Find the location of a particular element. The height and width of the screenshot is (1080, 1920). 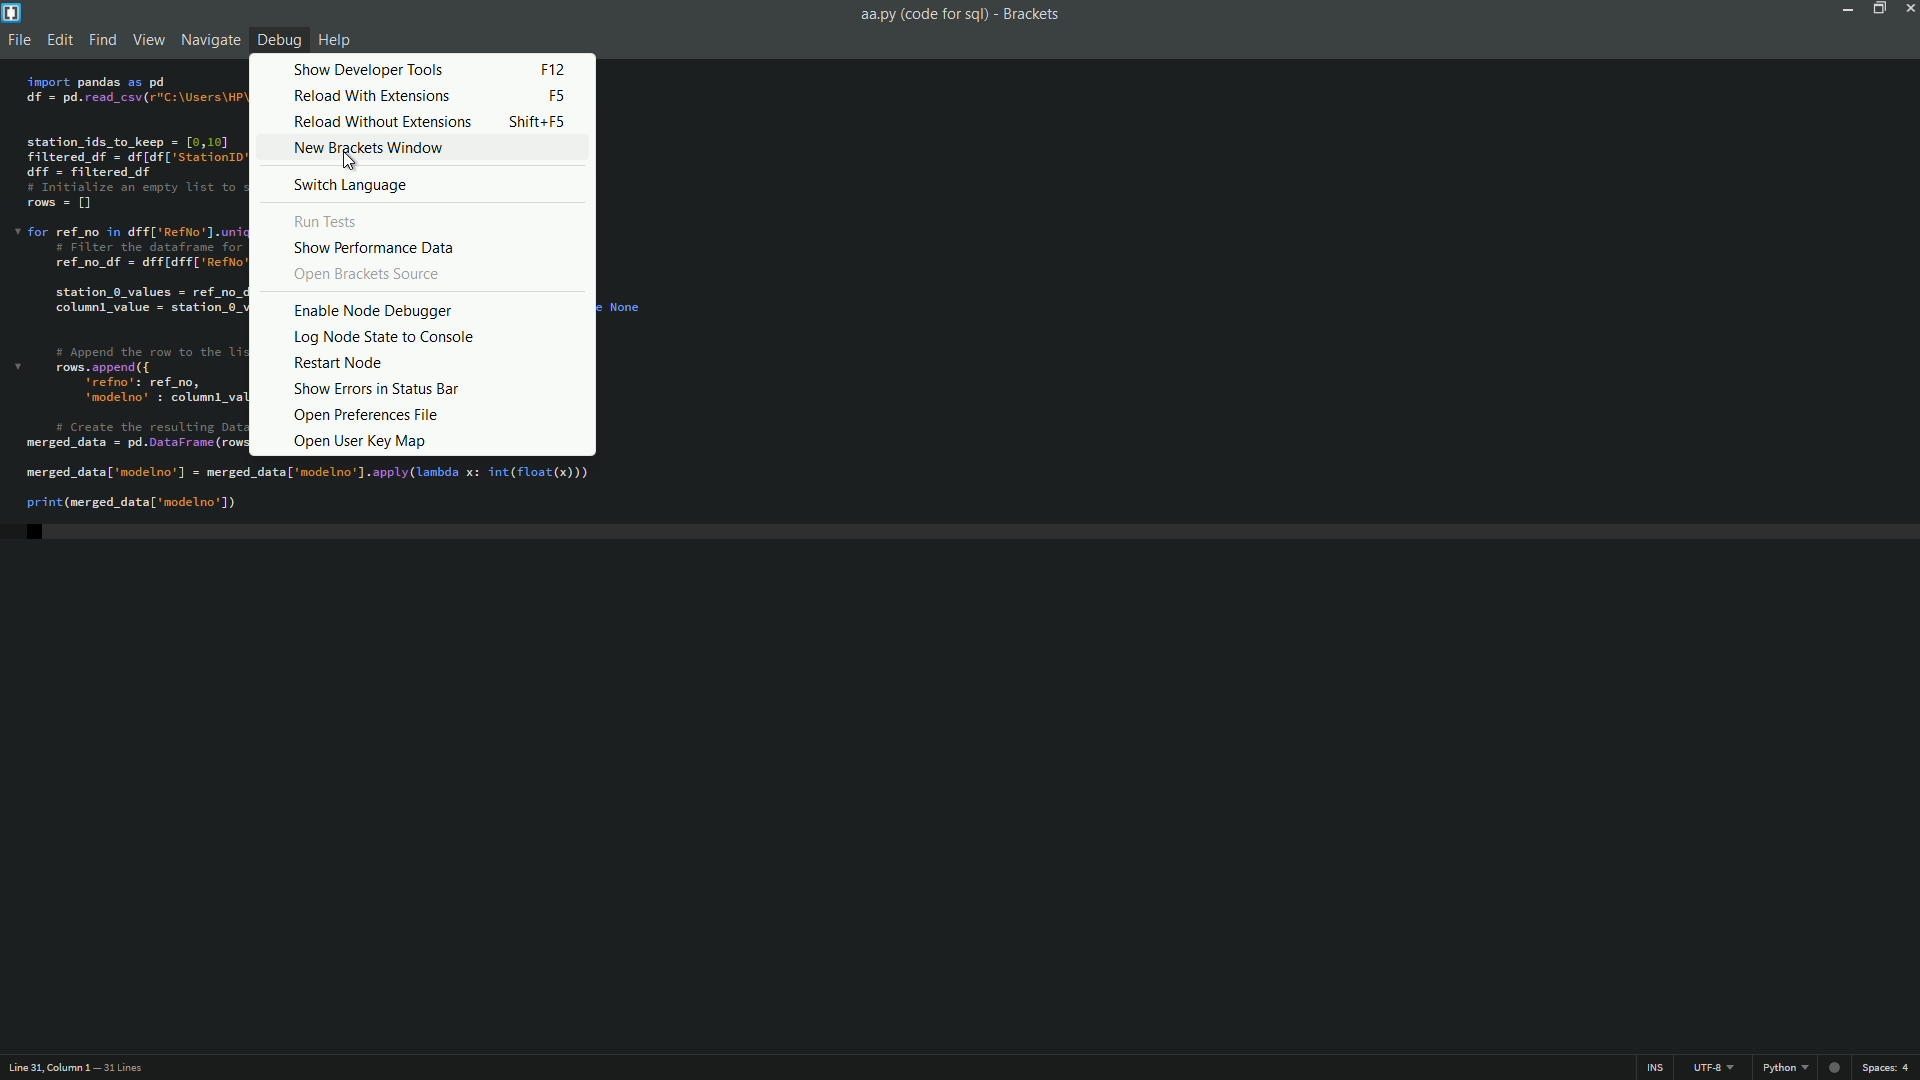

Debug menu is located at coordinates (275, 42).